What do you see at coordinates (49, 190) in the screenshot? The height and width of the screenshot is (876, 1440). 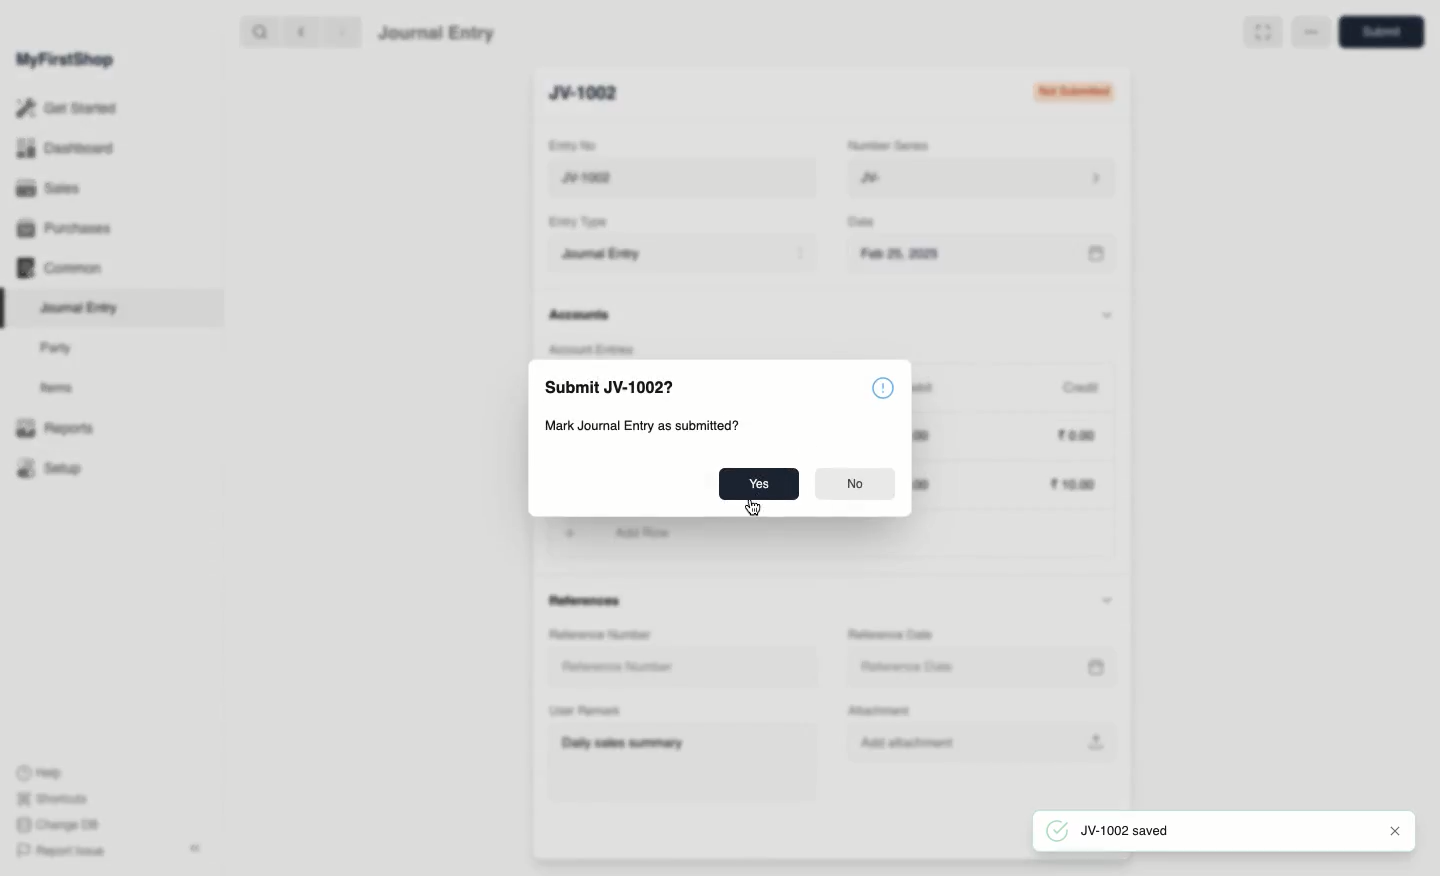 I see `Sales` at bounding box center [49, 190].